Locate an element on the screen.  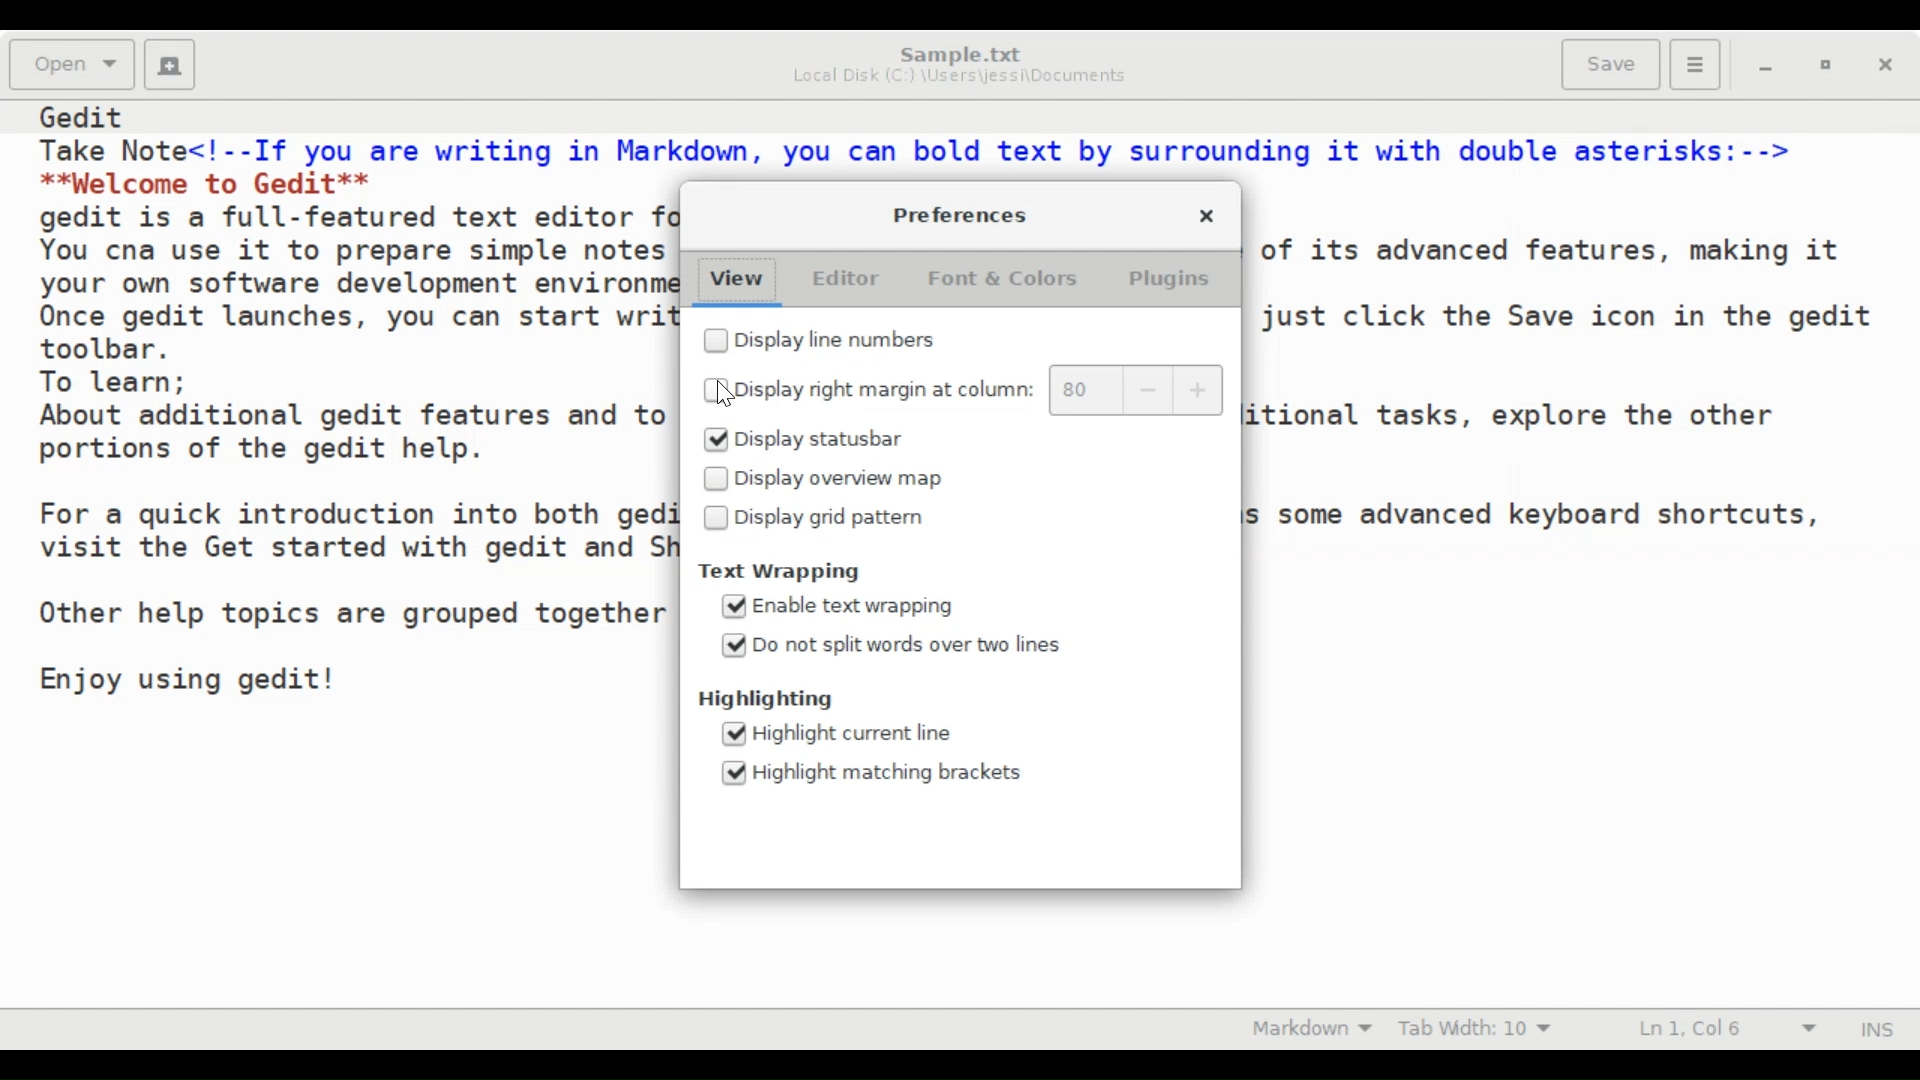
(un)select Do not split words over two lines is located at coordinates (890, 644).